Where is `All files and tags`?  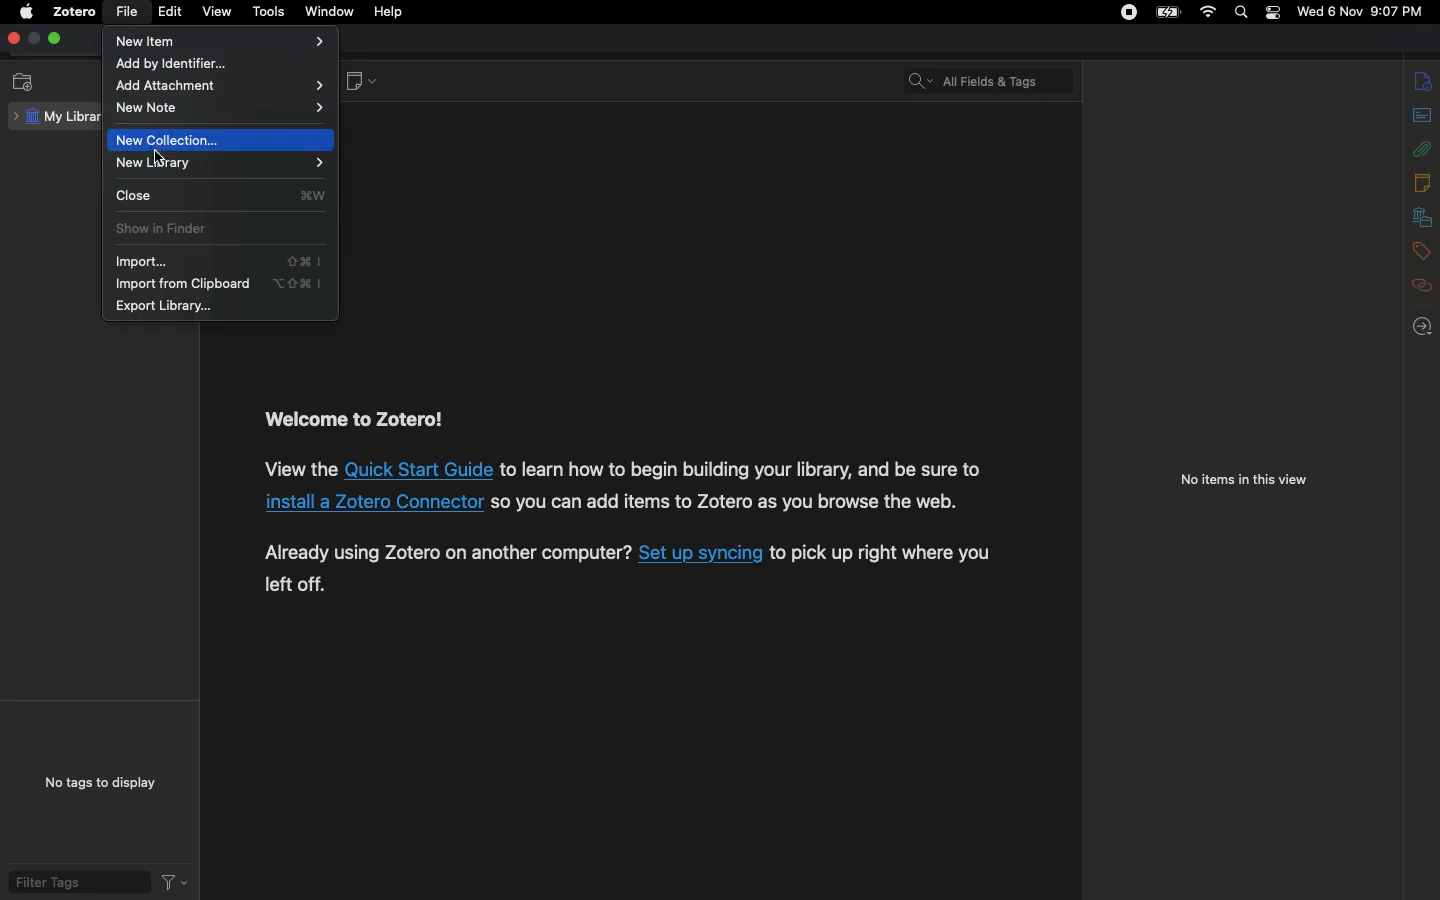
All files and tags is located at coordinates (994, 76).